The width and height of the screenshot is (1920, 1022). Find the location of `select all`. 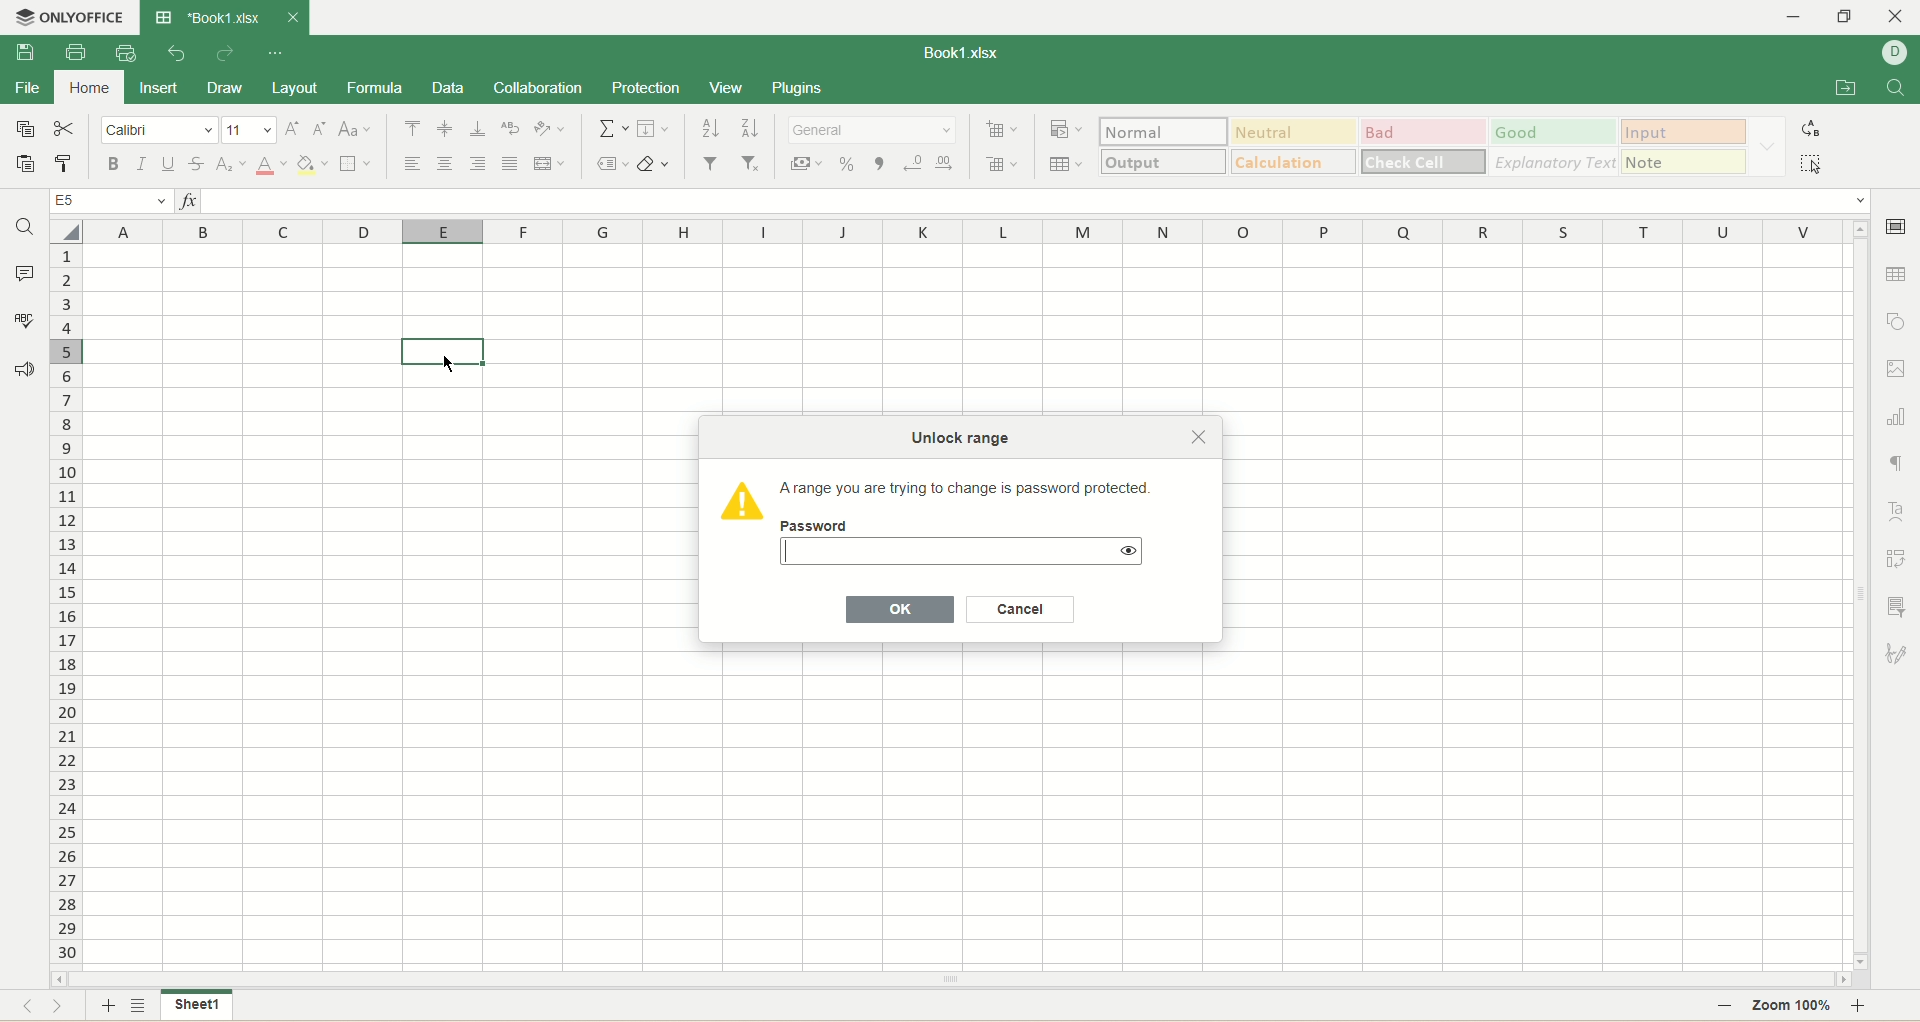

select all is located at coordinates (1817, 169).